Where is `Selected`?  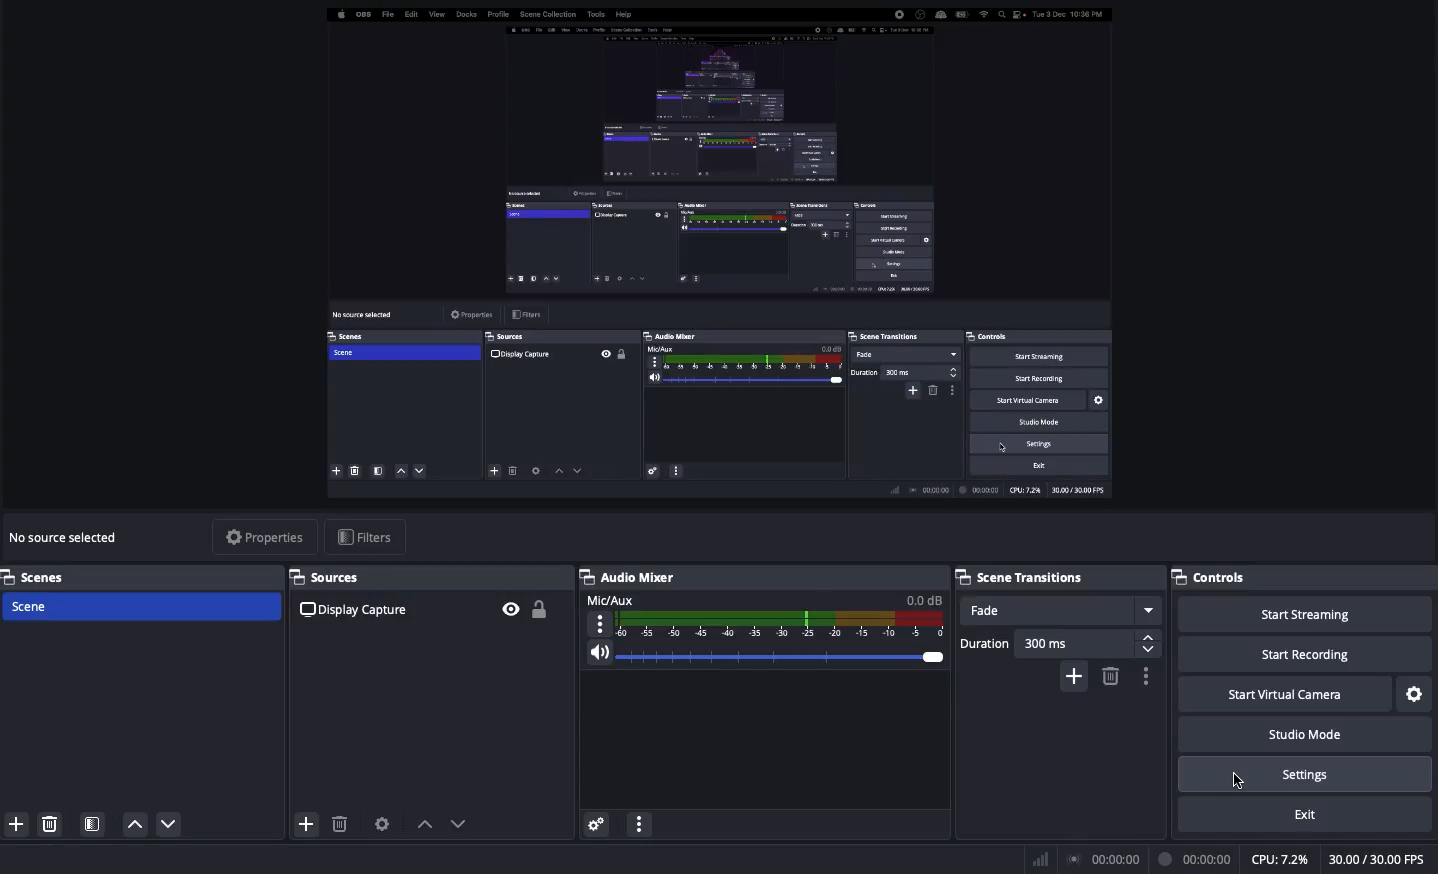
Selected is located at coordinates (713, 255).